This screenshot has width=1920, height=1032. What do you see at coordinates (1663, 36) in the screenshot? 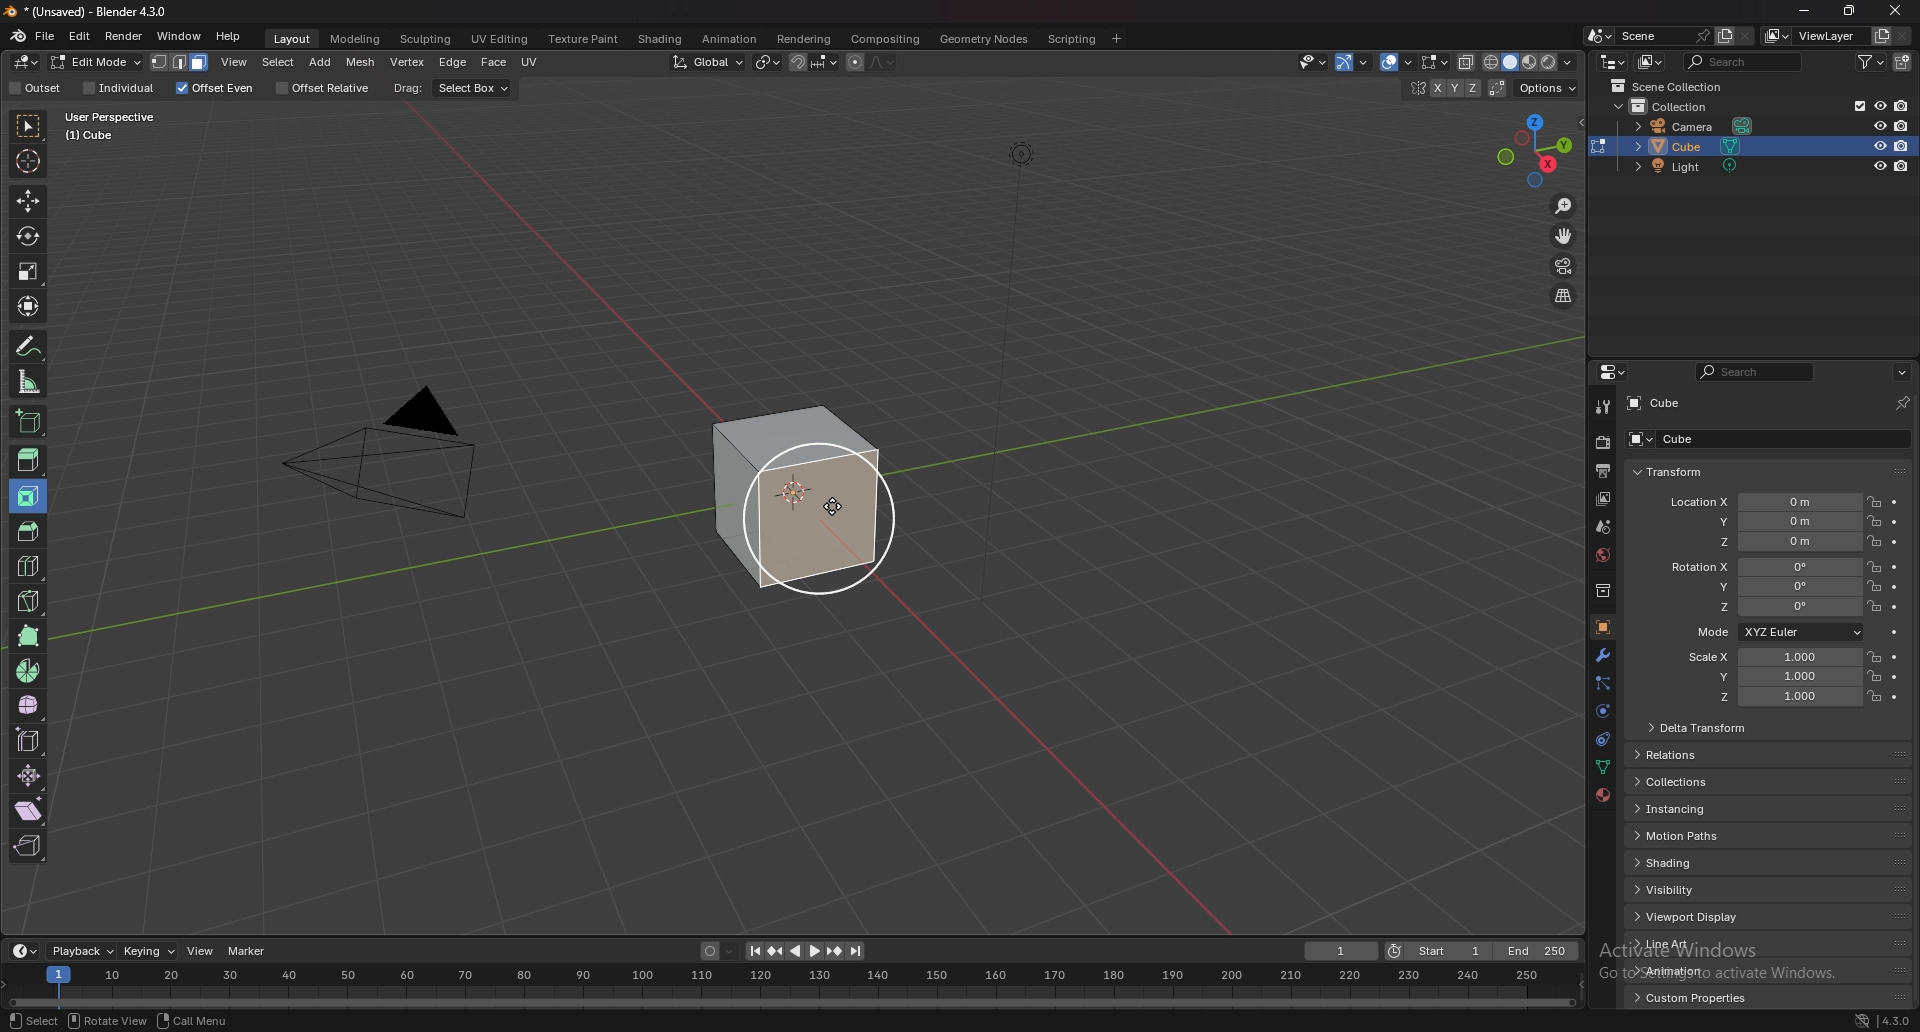
I see `scene` at bounding box center [1663, 36].